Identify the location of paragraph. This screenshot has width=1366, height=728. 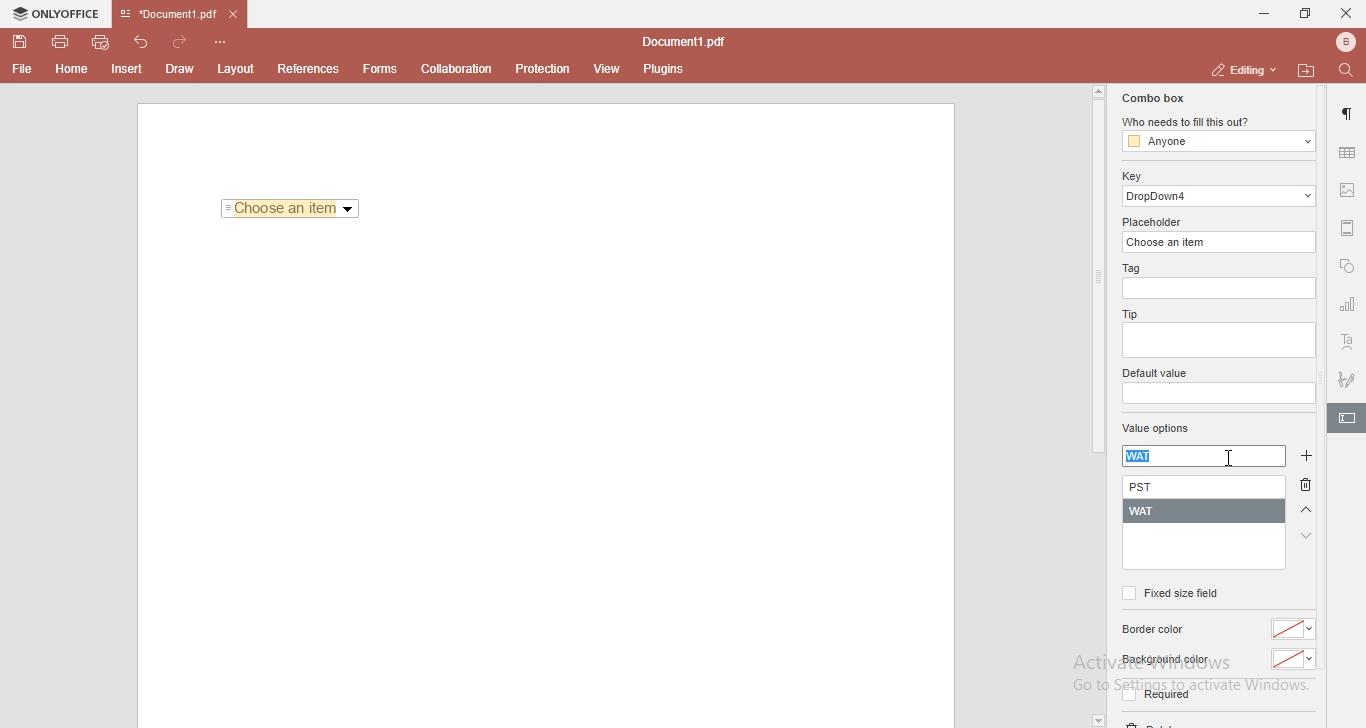
(1349, 114).